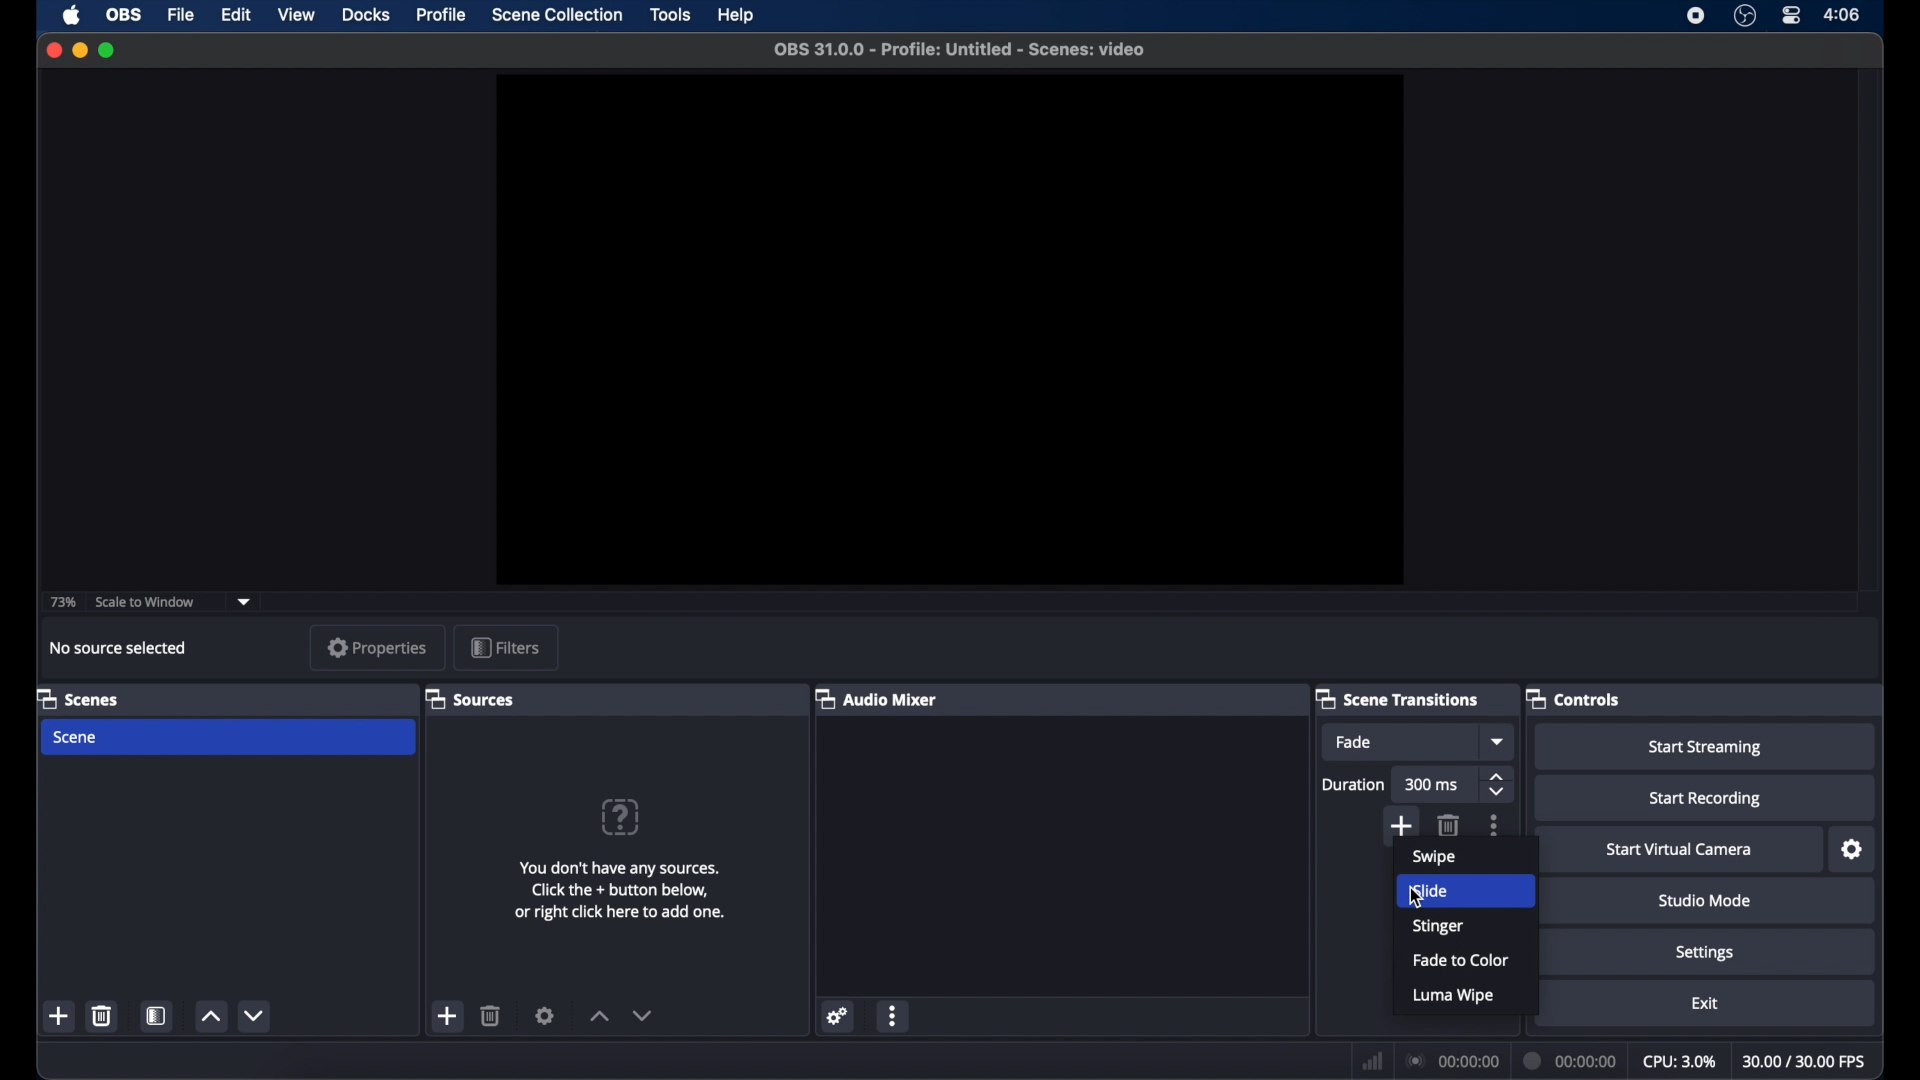  I want to click on scene, so click(76, 736).